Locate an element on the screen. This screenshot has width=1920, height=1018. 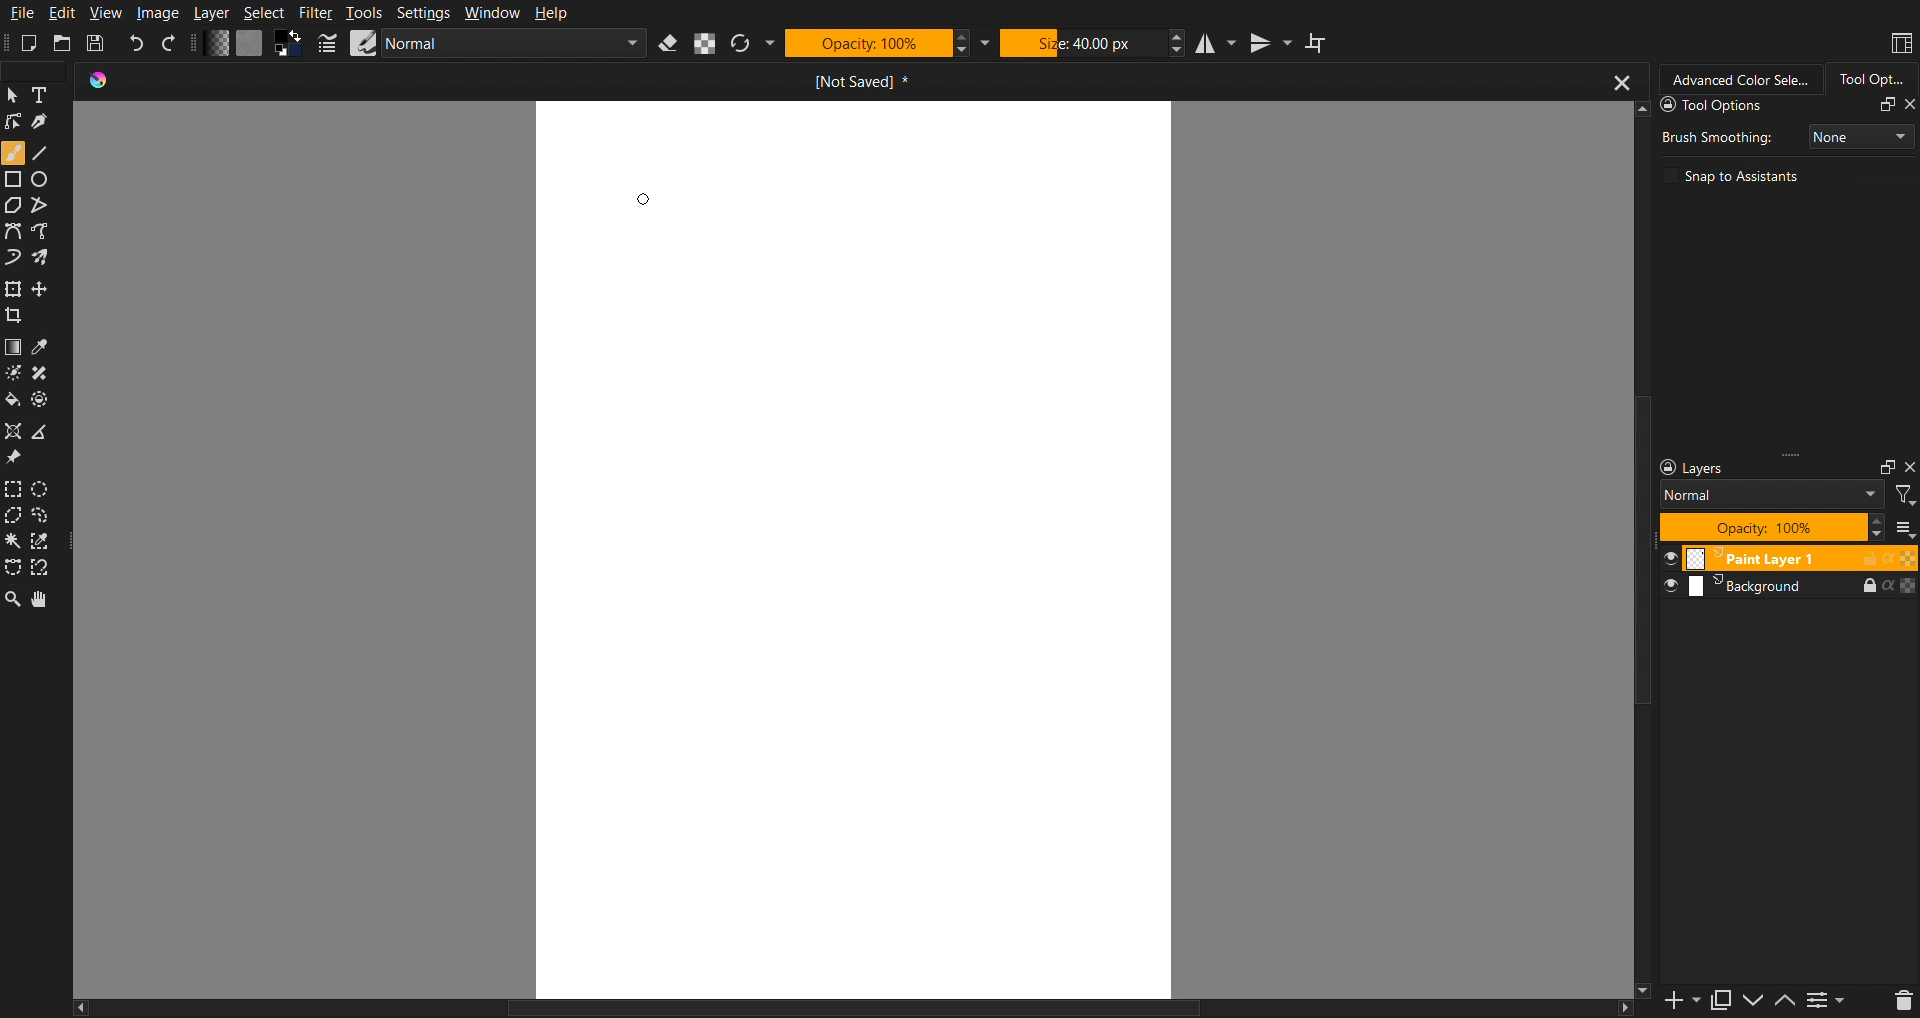
All Layers is located at coordinates (1904, 526).